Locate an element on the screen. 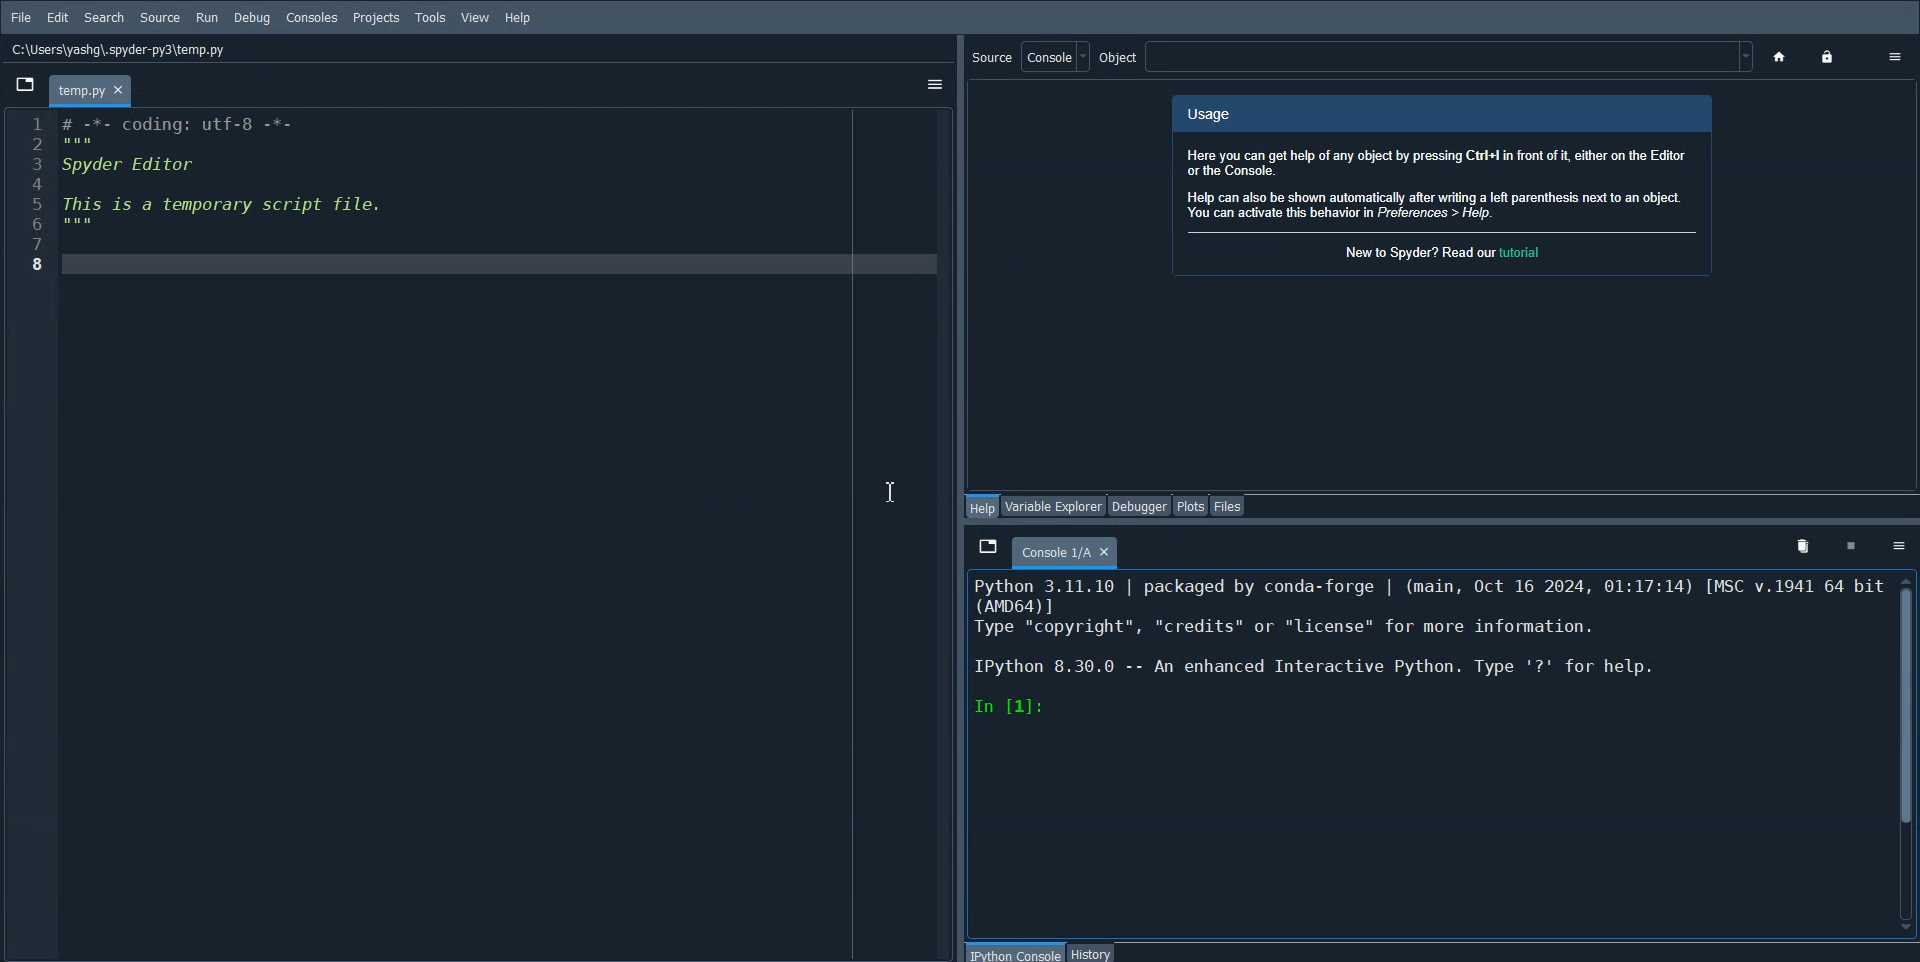 The height and width of the screenshot is (962, 1920). History is located at coordinates (1093, 952).